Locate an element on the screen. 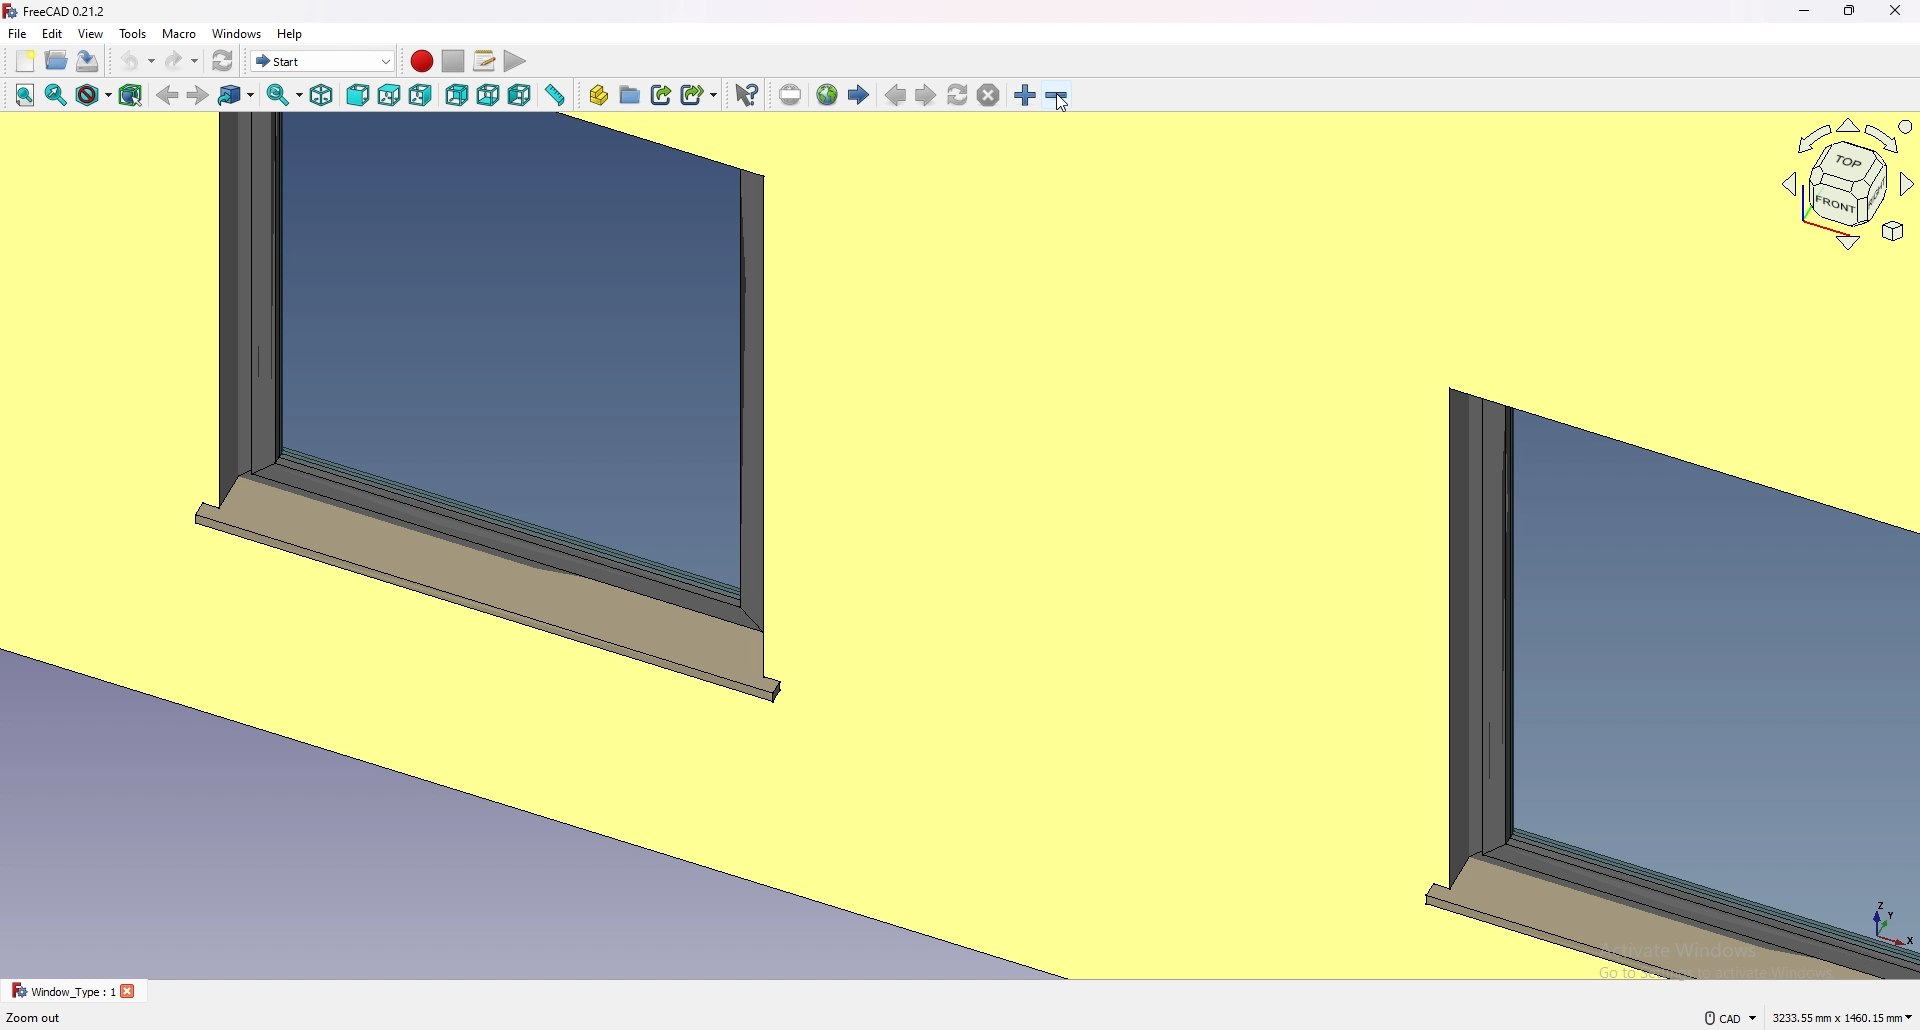 This screenshot has width=1920, height=1030. redo is located at coordinates (181, 61).